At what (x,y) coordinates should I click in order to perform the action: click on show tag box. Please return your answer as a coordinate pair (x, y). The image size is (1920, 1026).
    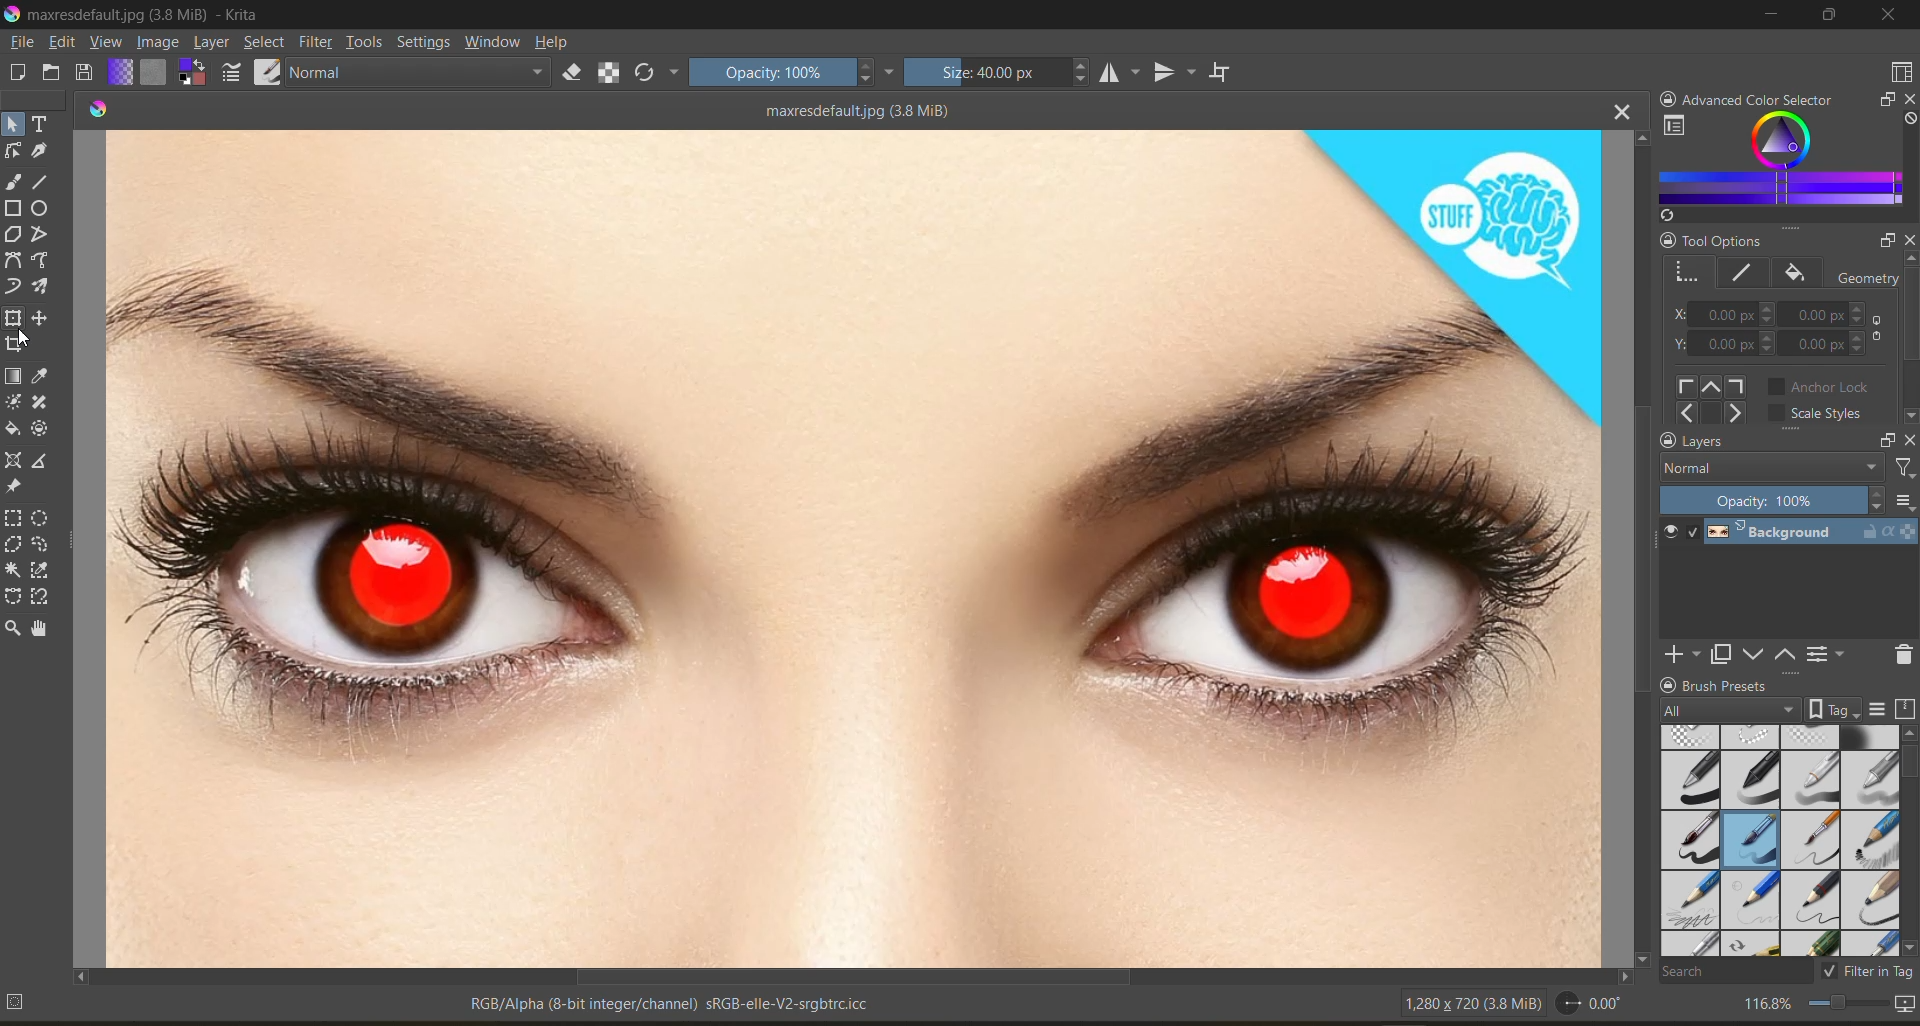
    Looking at the image, I should click on (1835, 709).